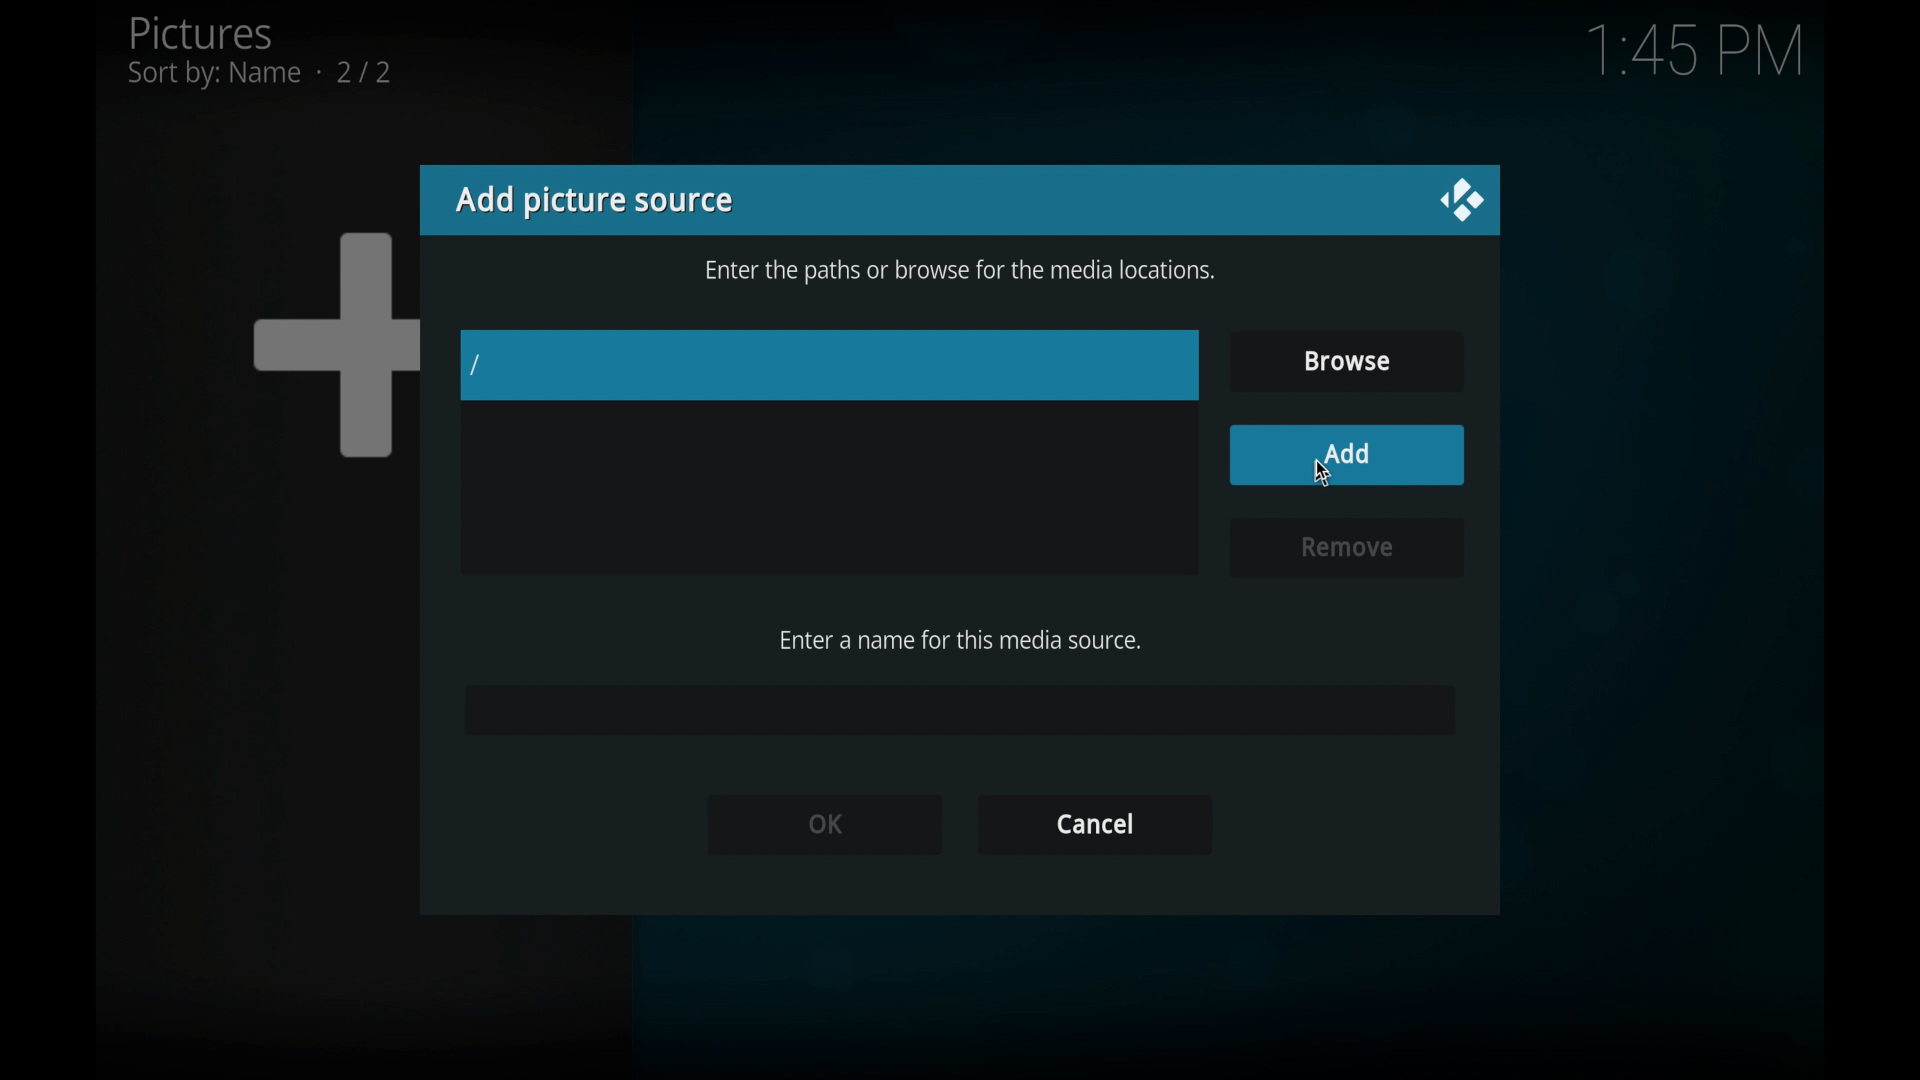  Describe the element at coordinates (1346, 455) in the screenshot. I see `add` at that location.